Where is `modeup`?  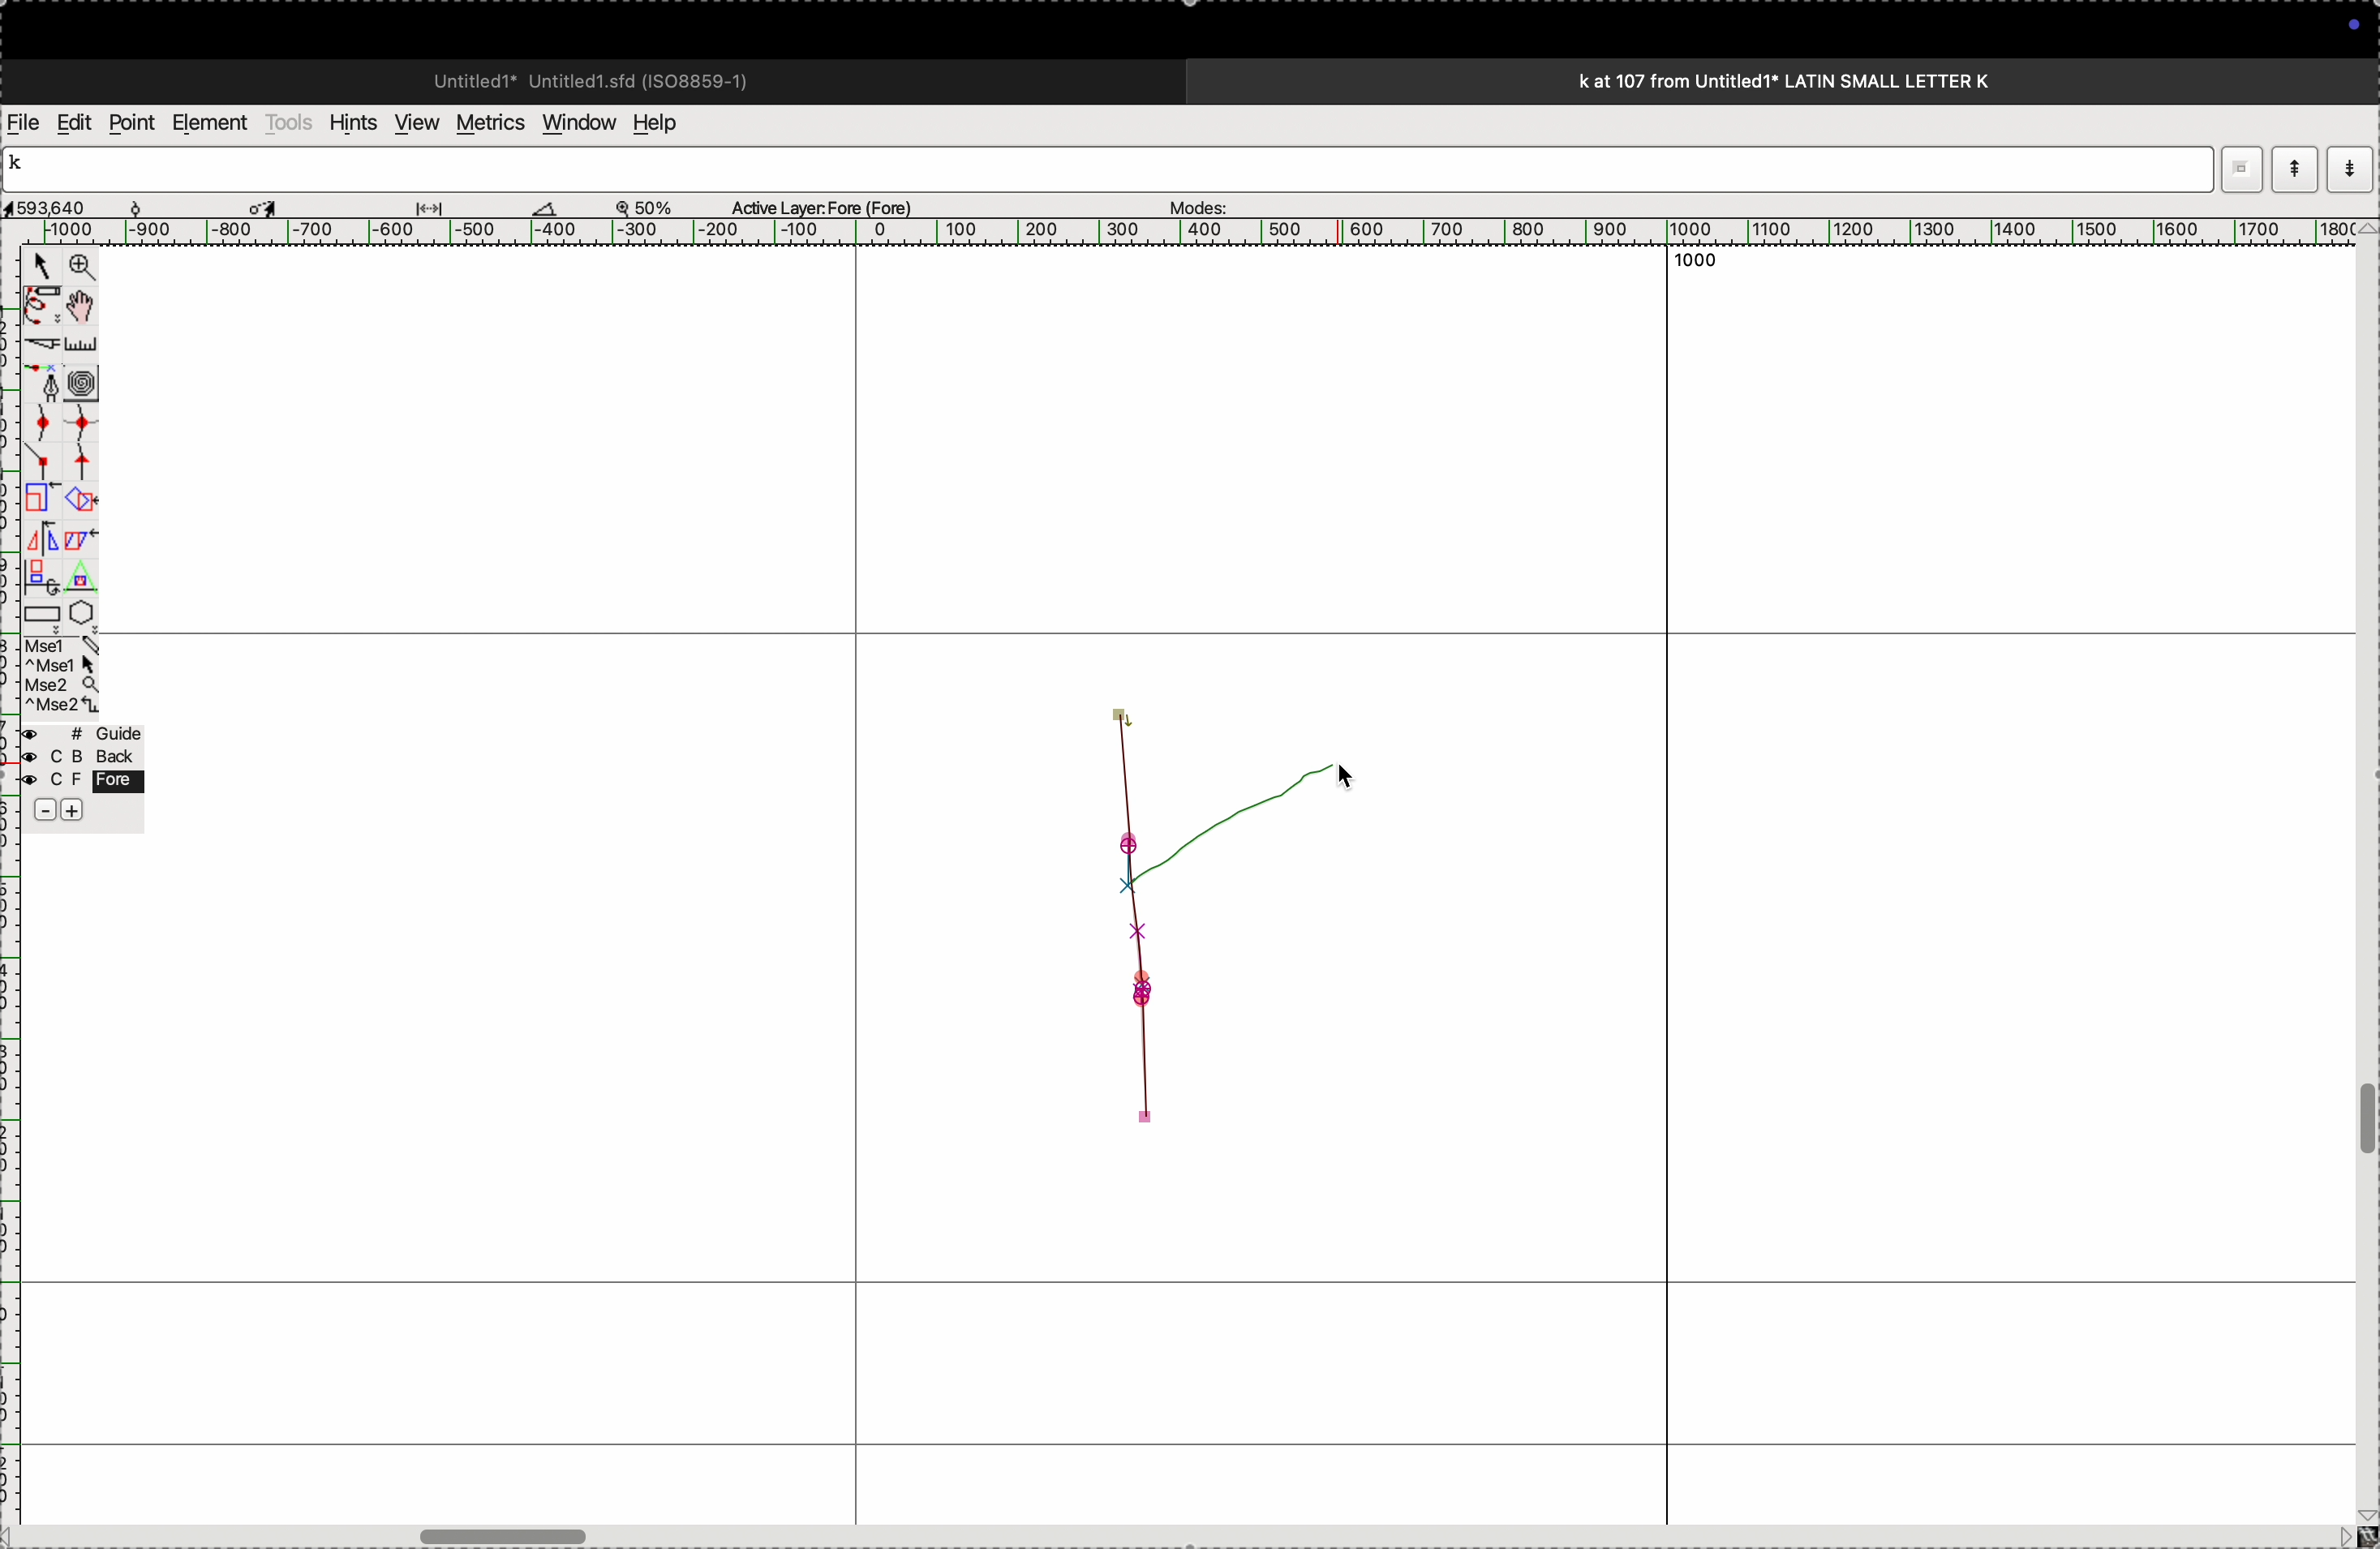
modeup is located at coordinates (2294, 168).